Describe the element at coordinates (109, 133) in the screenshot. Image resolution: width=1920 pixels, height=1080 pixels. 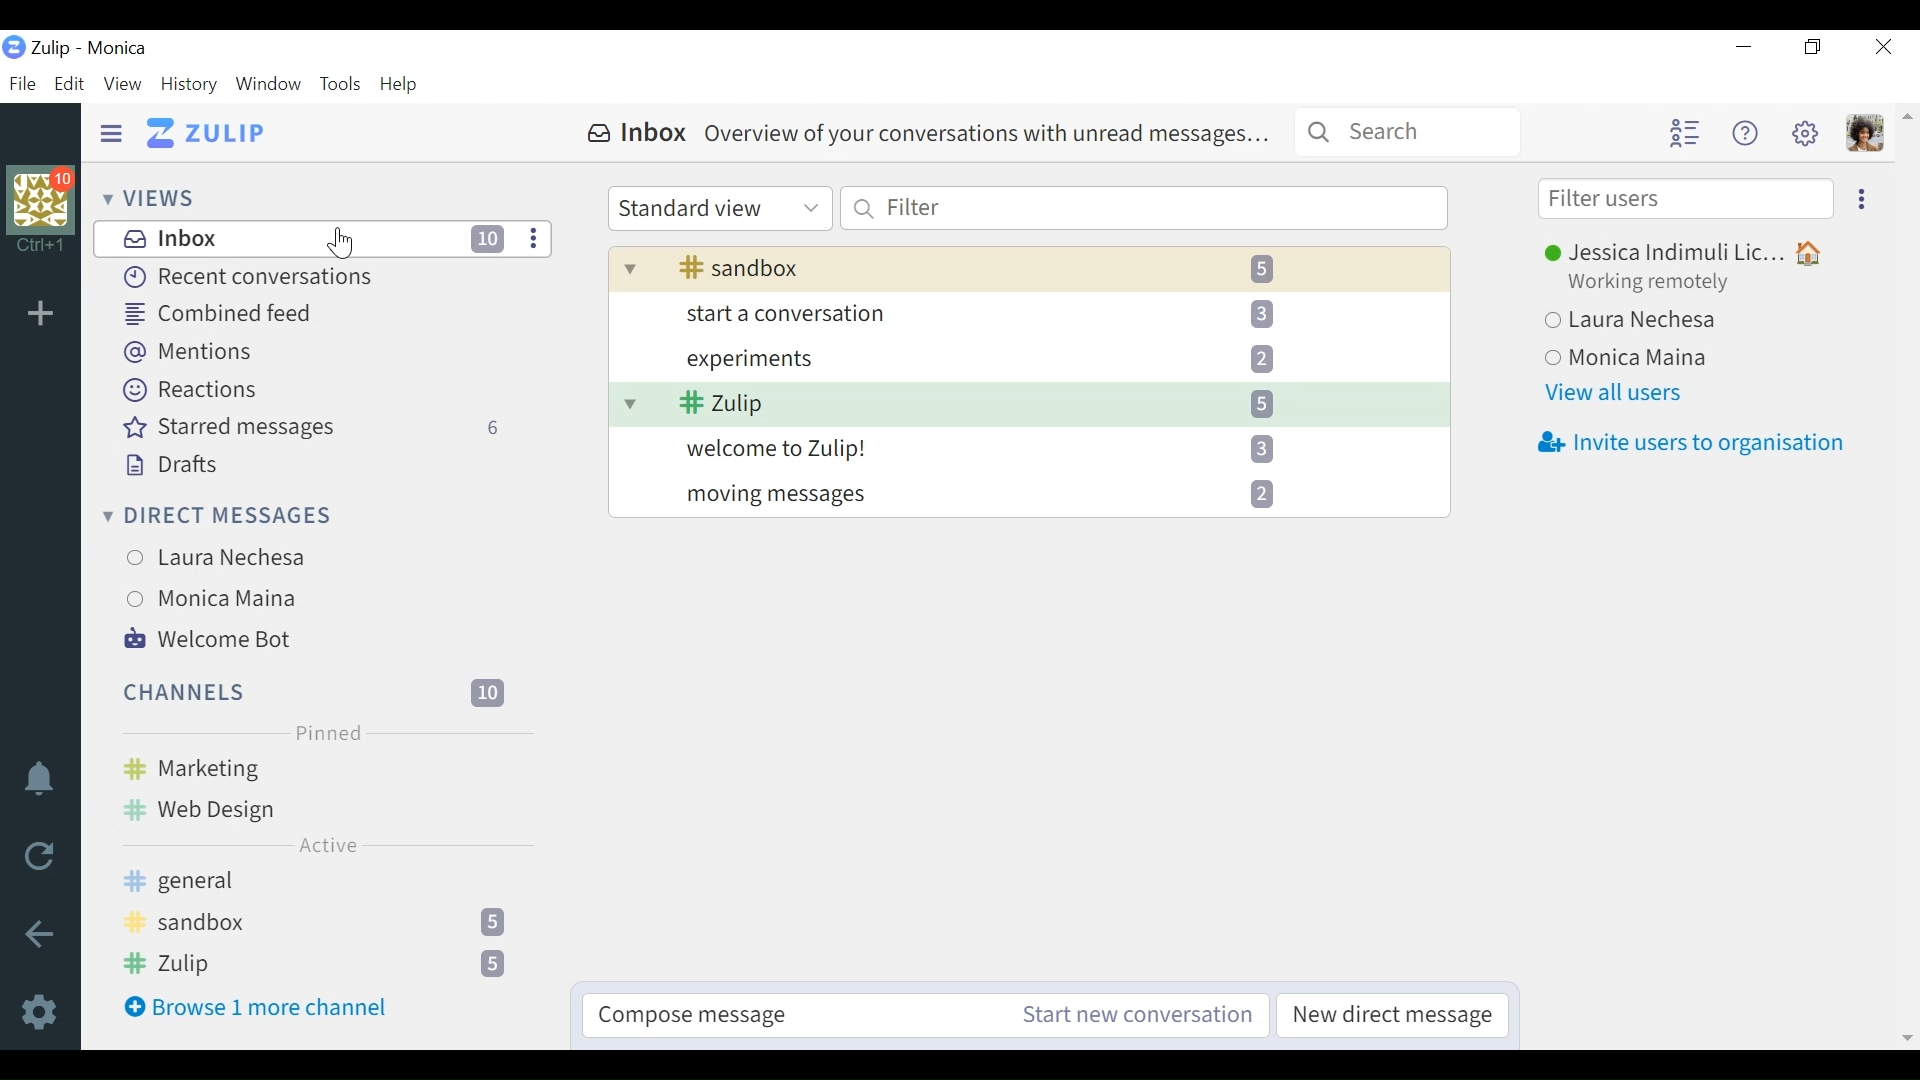
I see `Hide Sidebar` at that location.